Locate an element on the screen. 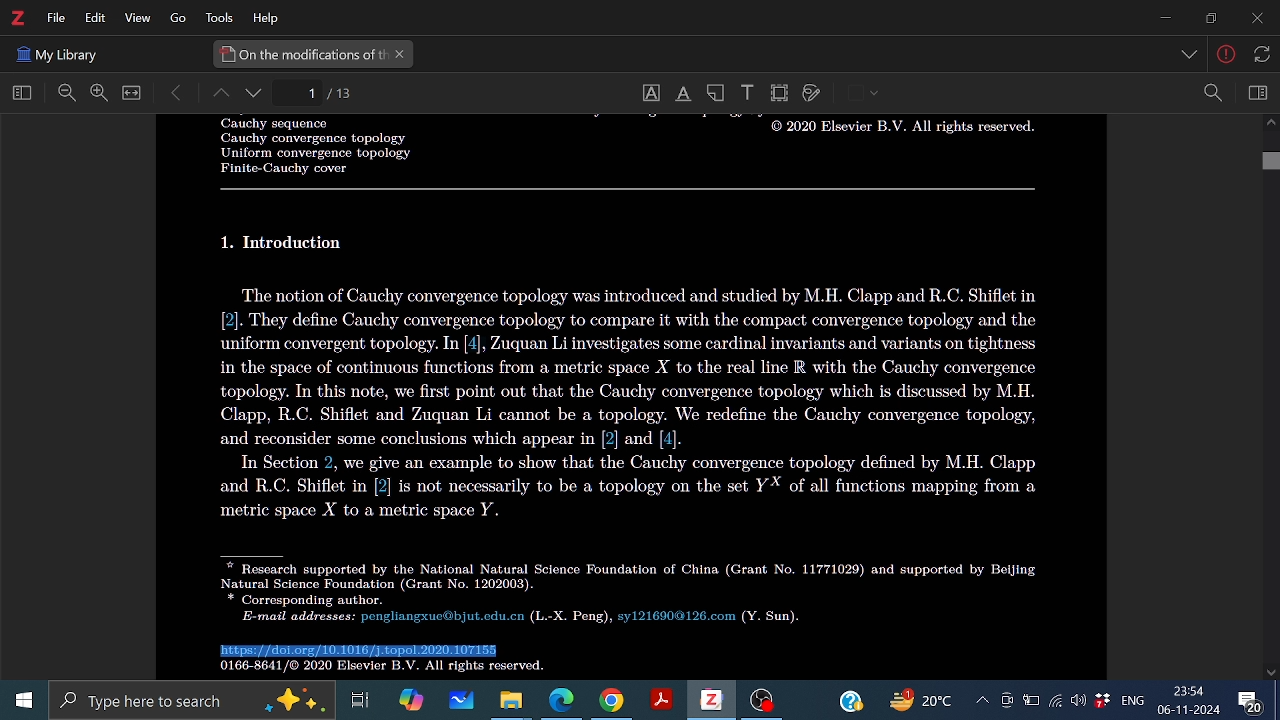 This screenshot has height=720, width=1280. Full view is located at coordinates (132, 93).